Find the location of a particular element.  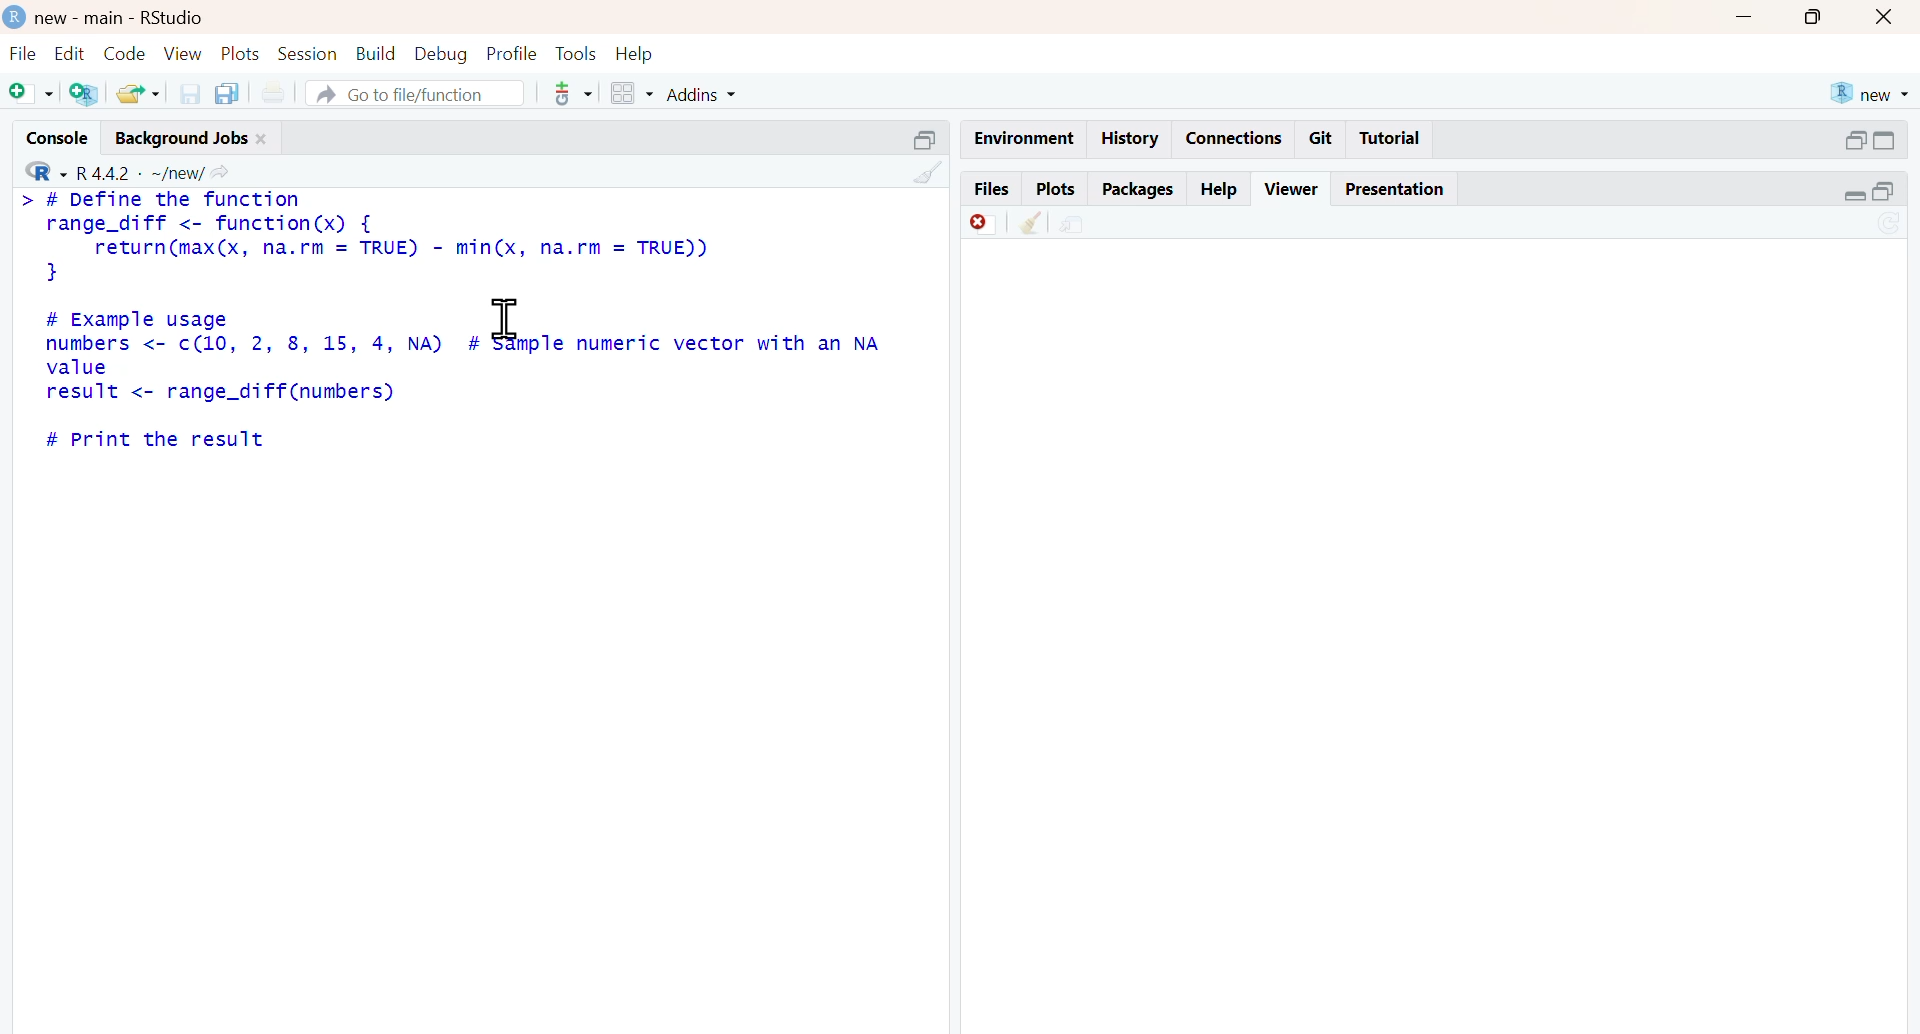

cursor is located at coordinates (506, 319).